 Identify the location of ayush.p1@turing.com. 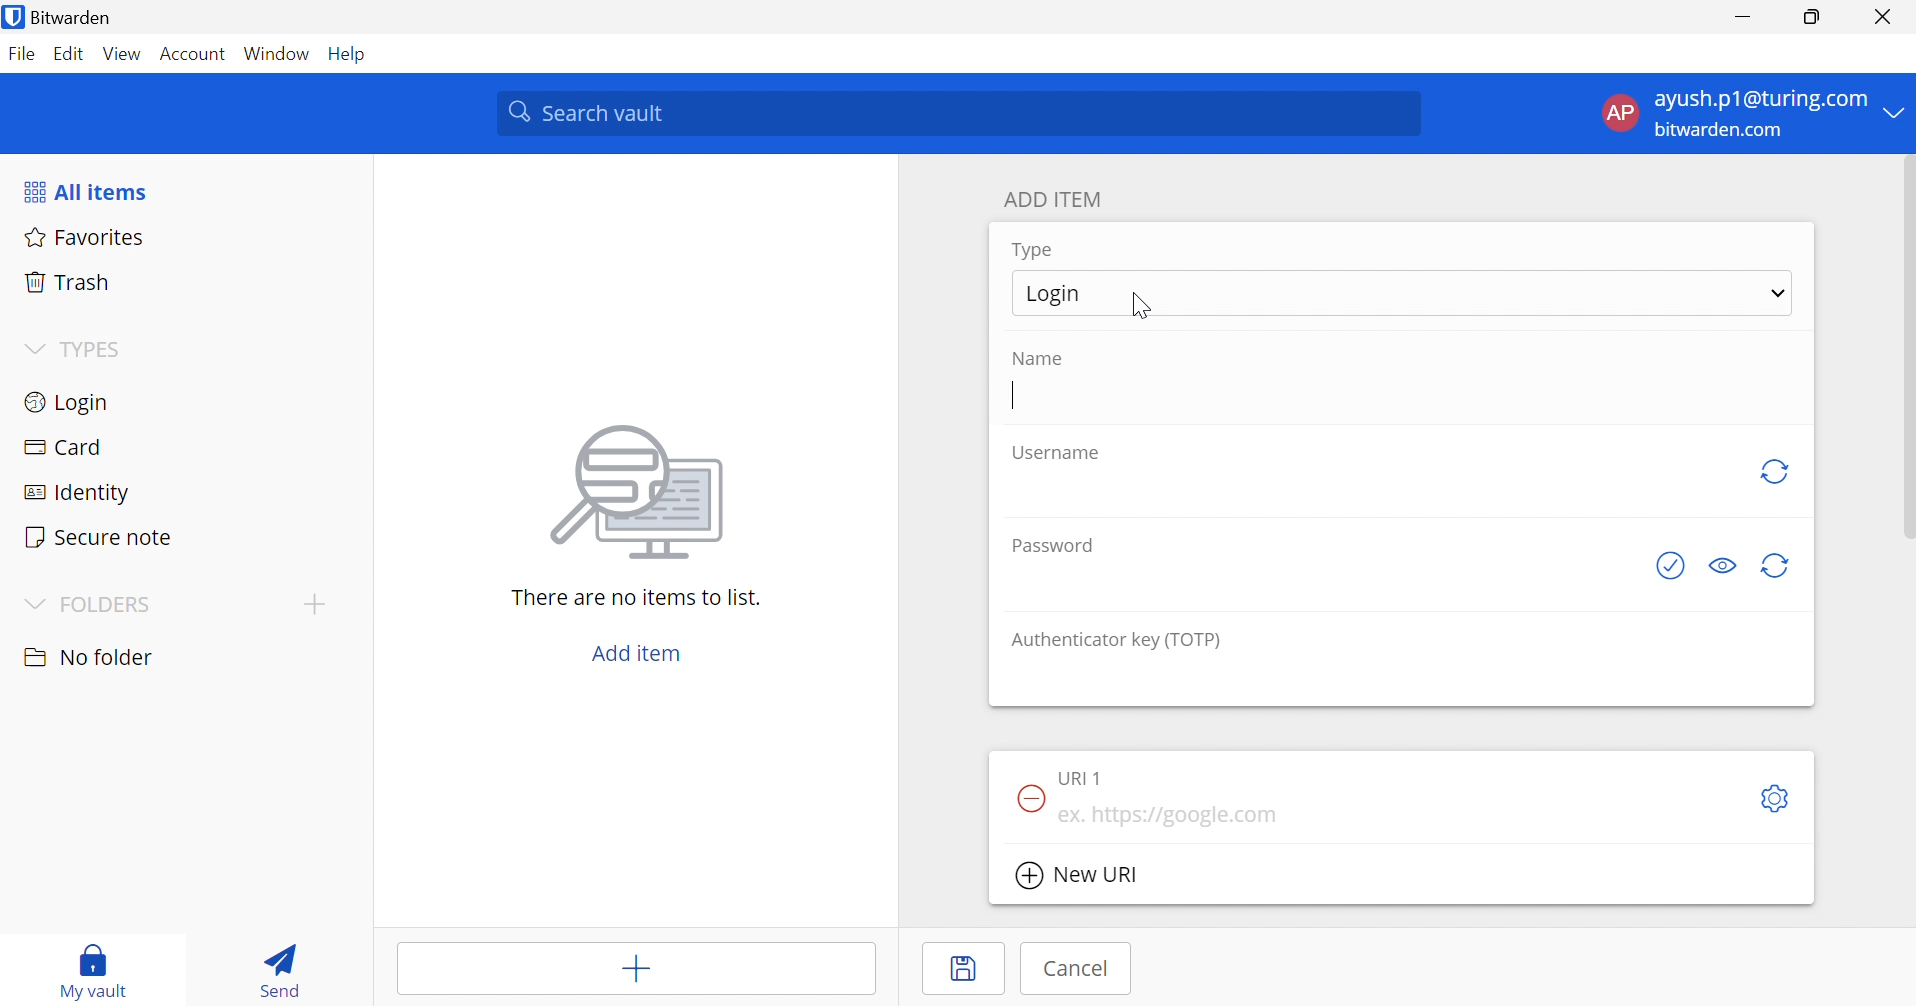
(1760, 100).